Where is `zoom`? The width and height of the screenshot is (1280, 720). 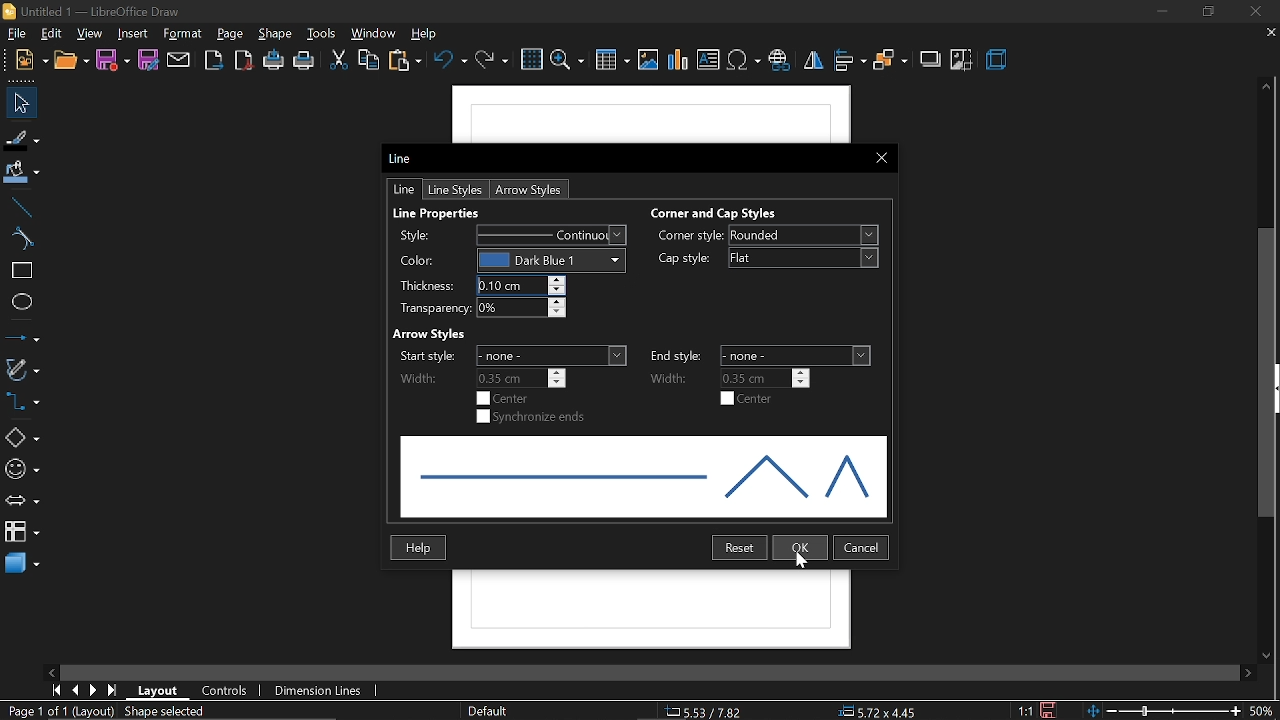 zoom is located at coordinates (566, 61).